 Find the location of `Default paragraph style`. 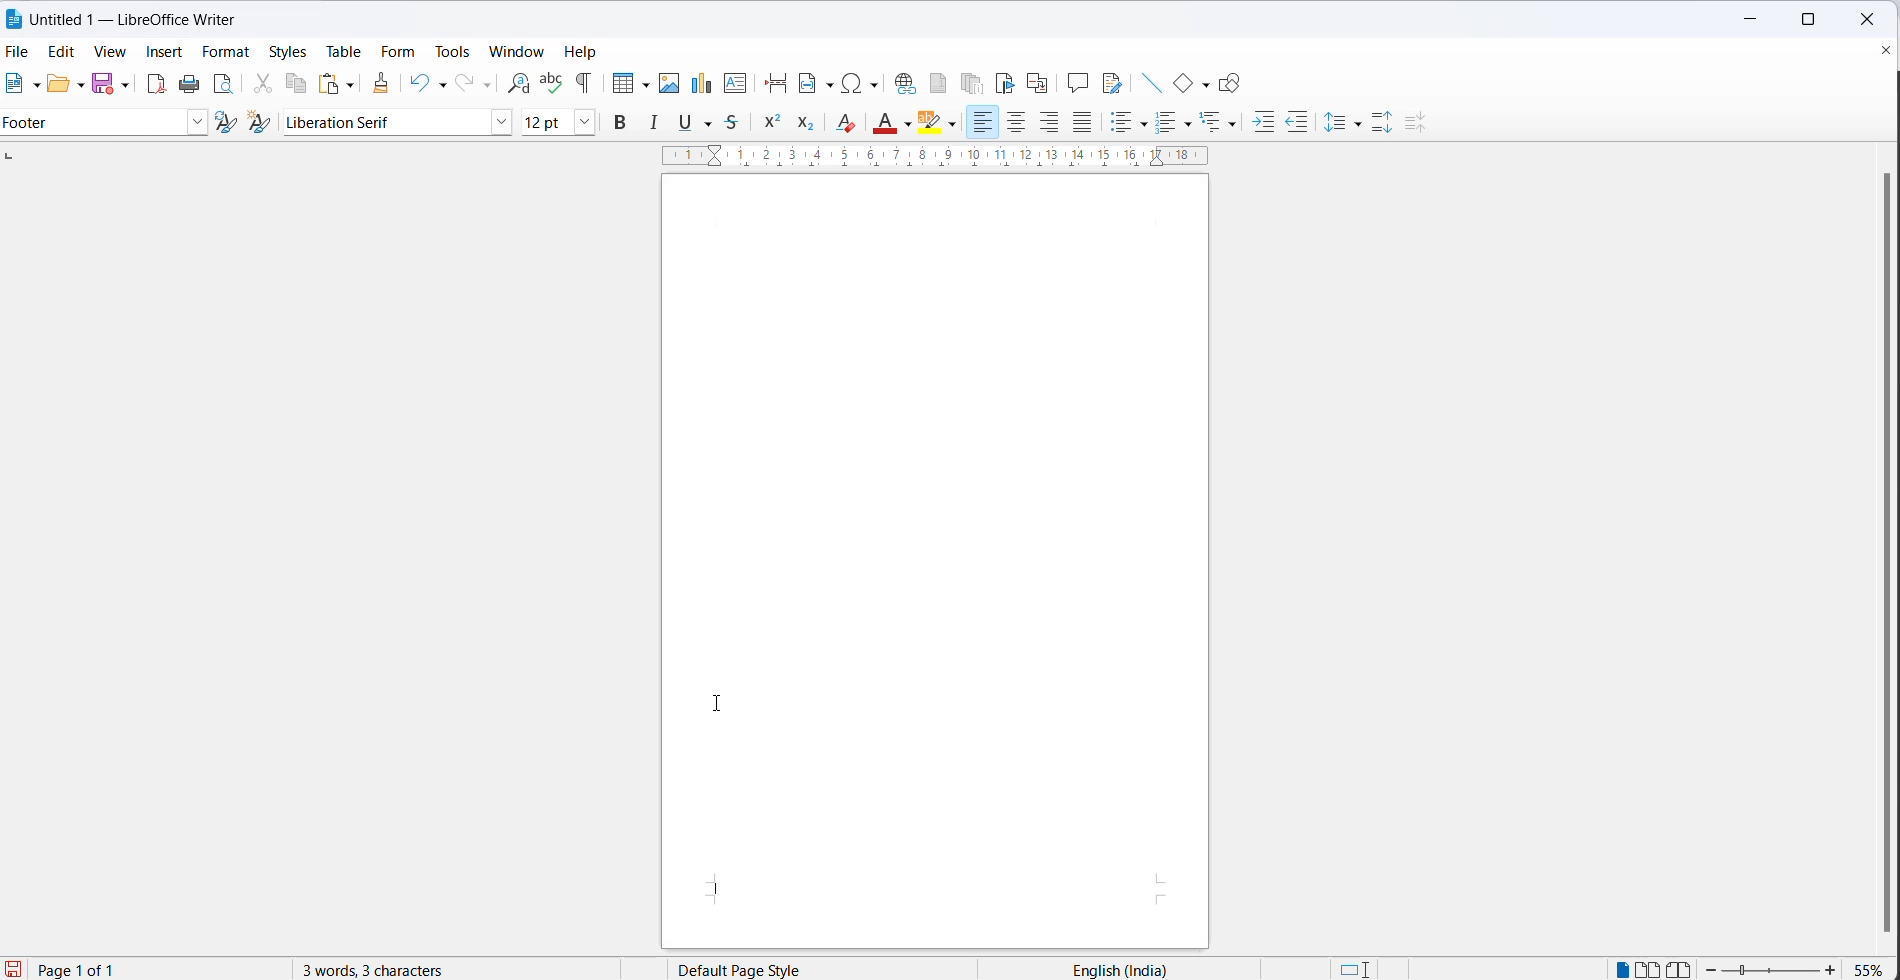

Default paragraph style is located at coordinates (93, 122).